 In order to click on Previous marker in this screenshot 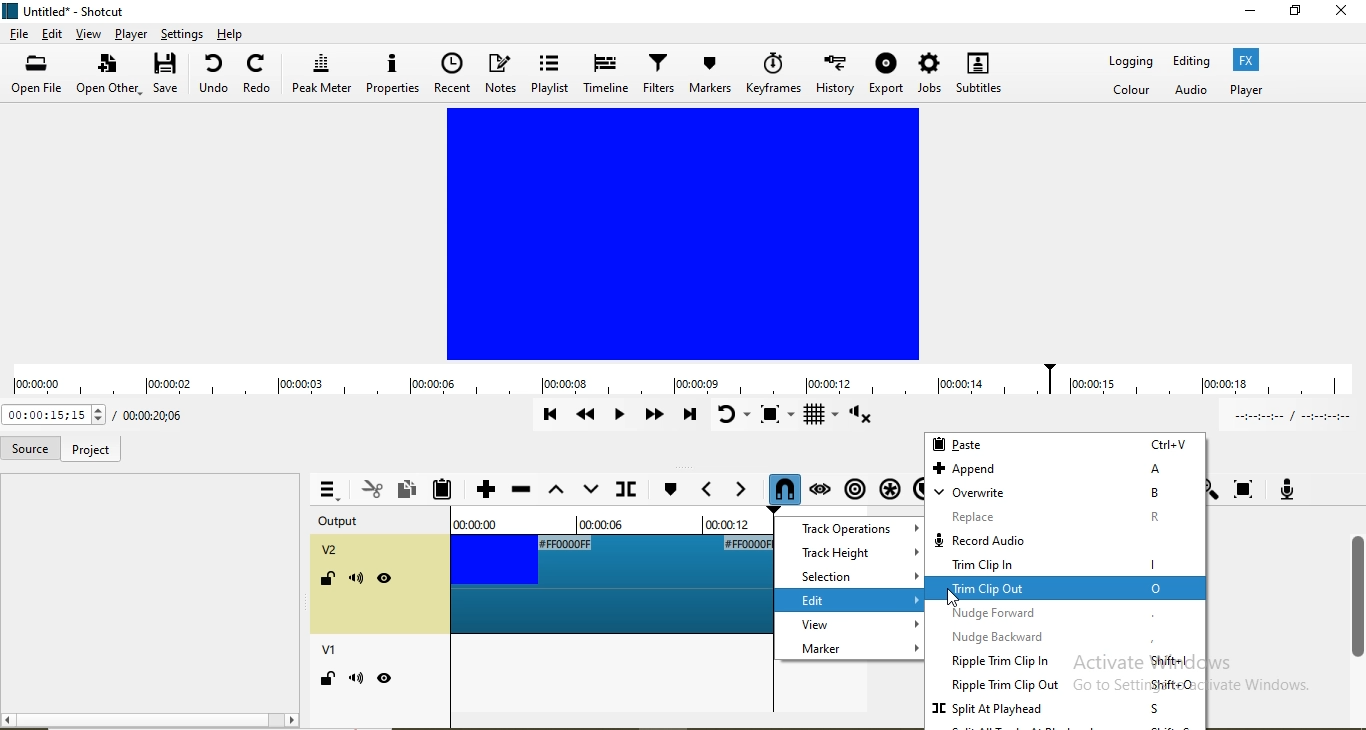, I will do `click(706, 490)`.